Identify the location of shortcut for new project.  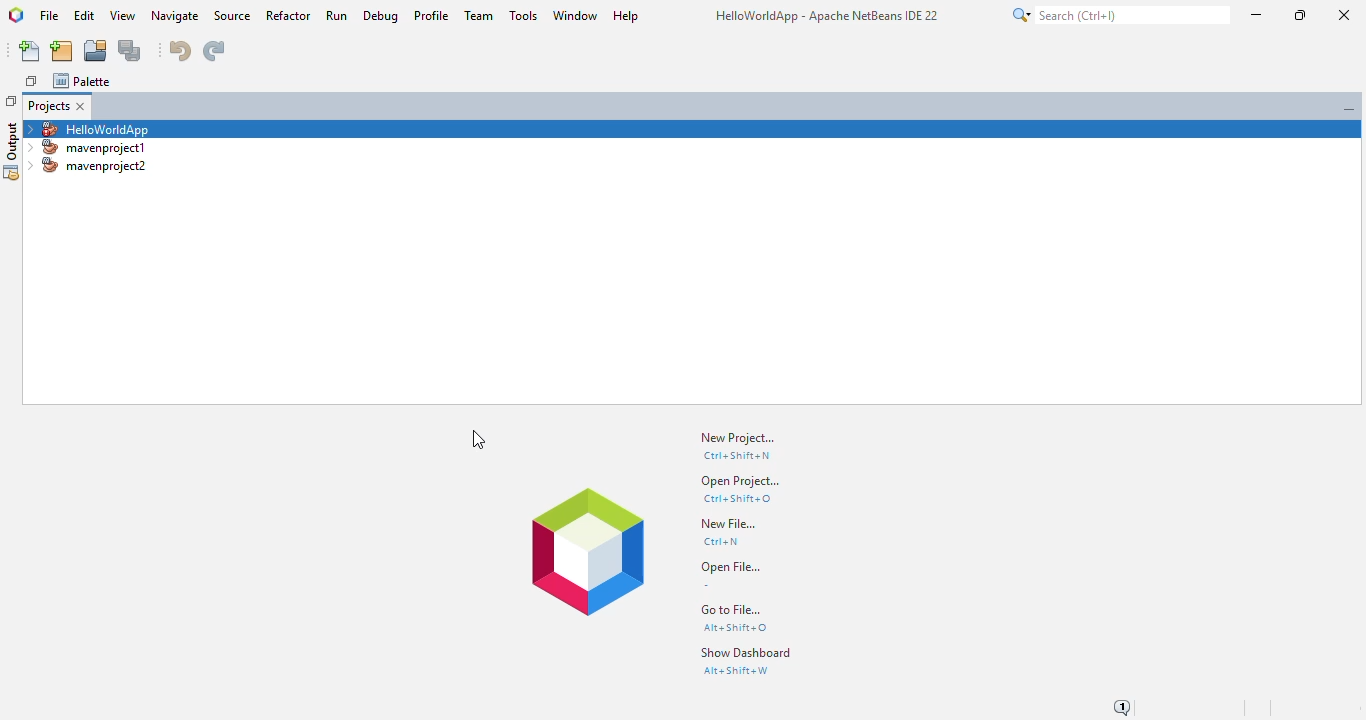
(738, 455).